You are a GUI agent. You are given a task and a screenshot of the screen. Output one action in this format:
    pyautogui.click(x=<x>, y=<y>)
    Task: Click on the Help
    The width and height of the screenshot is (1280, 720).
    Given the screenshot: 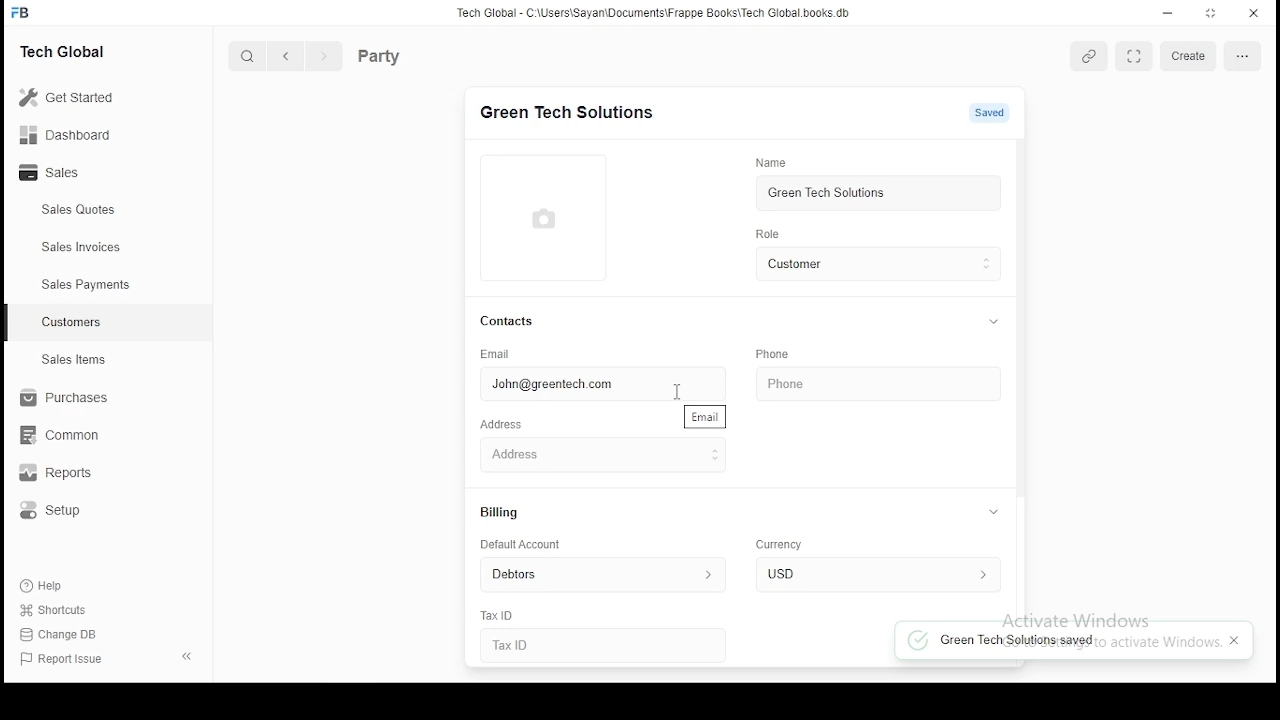 What is the action you would take?
    pyautogui.click(x=44, y=589)
    